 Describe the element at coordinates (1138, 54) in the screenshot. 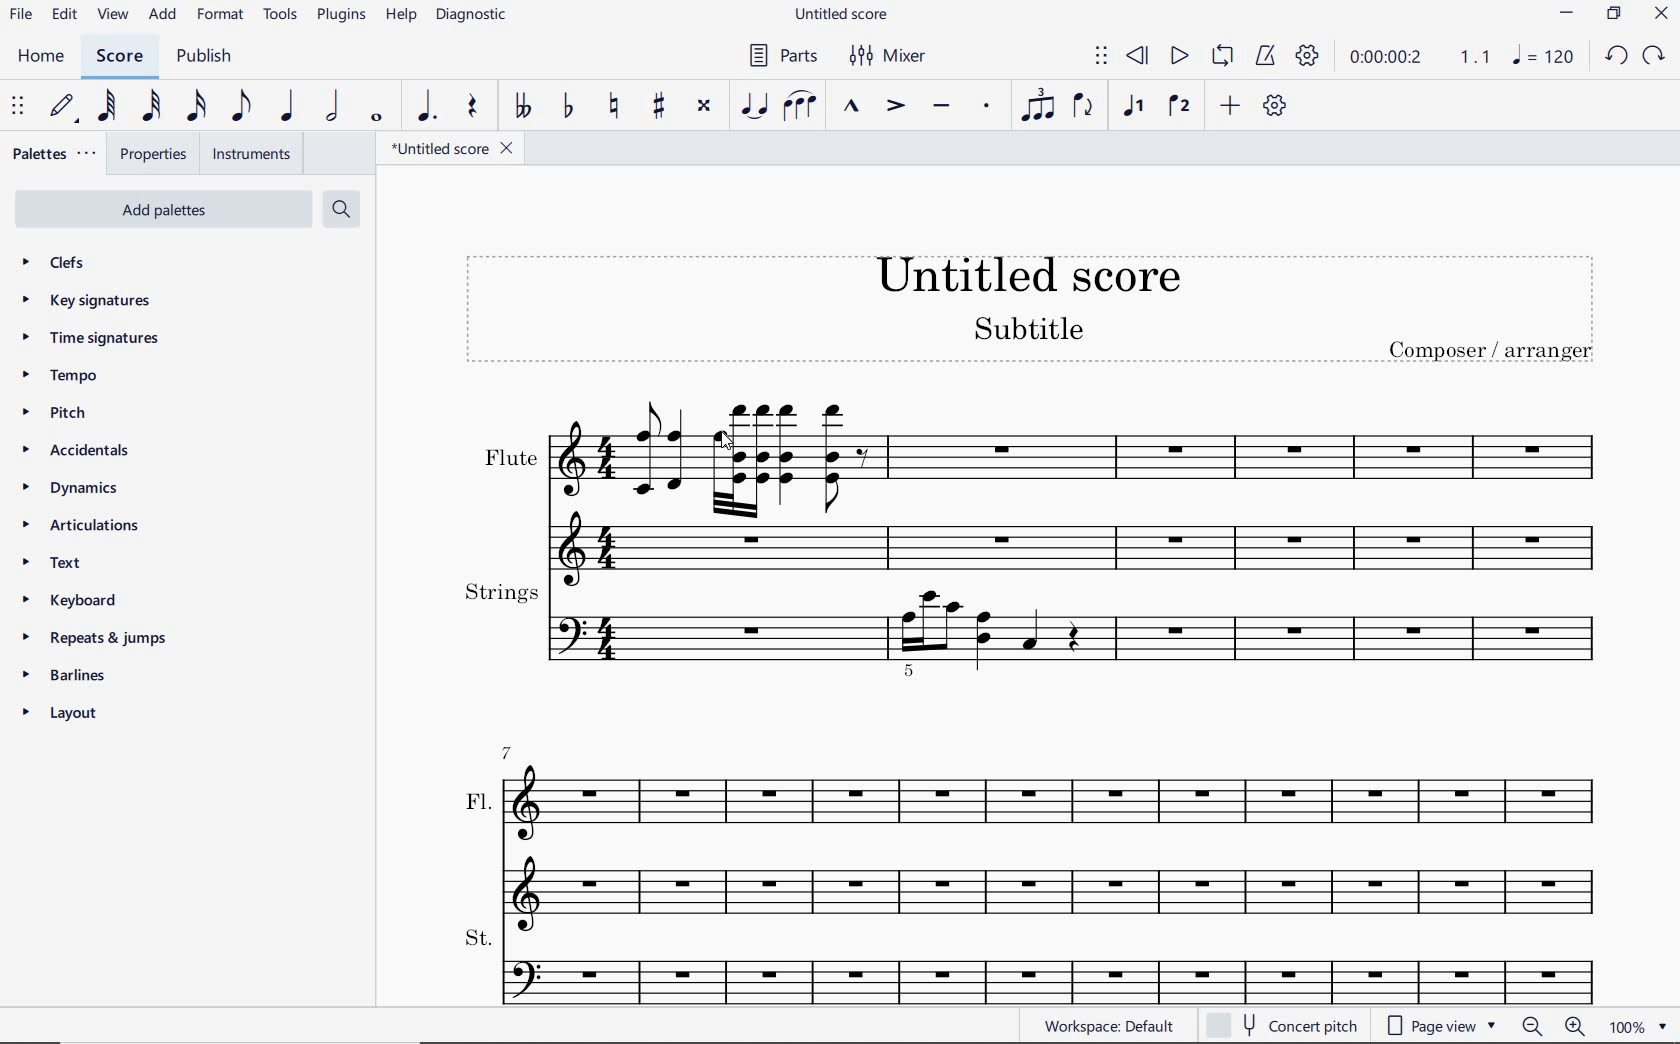

I see `REWIND` at that location.